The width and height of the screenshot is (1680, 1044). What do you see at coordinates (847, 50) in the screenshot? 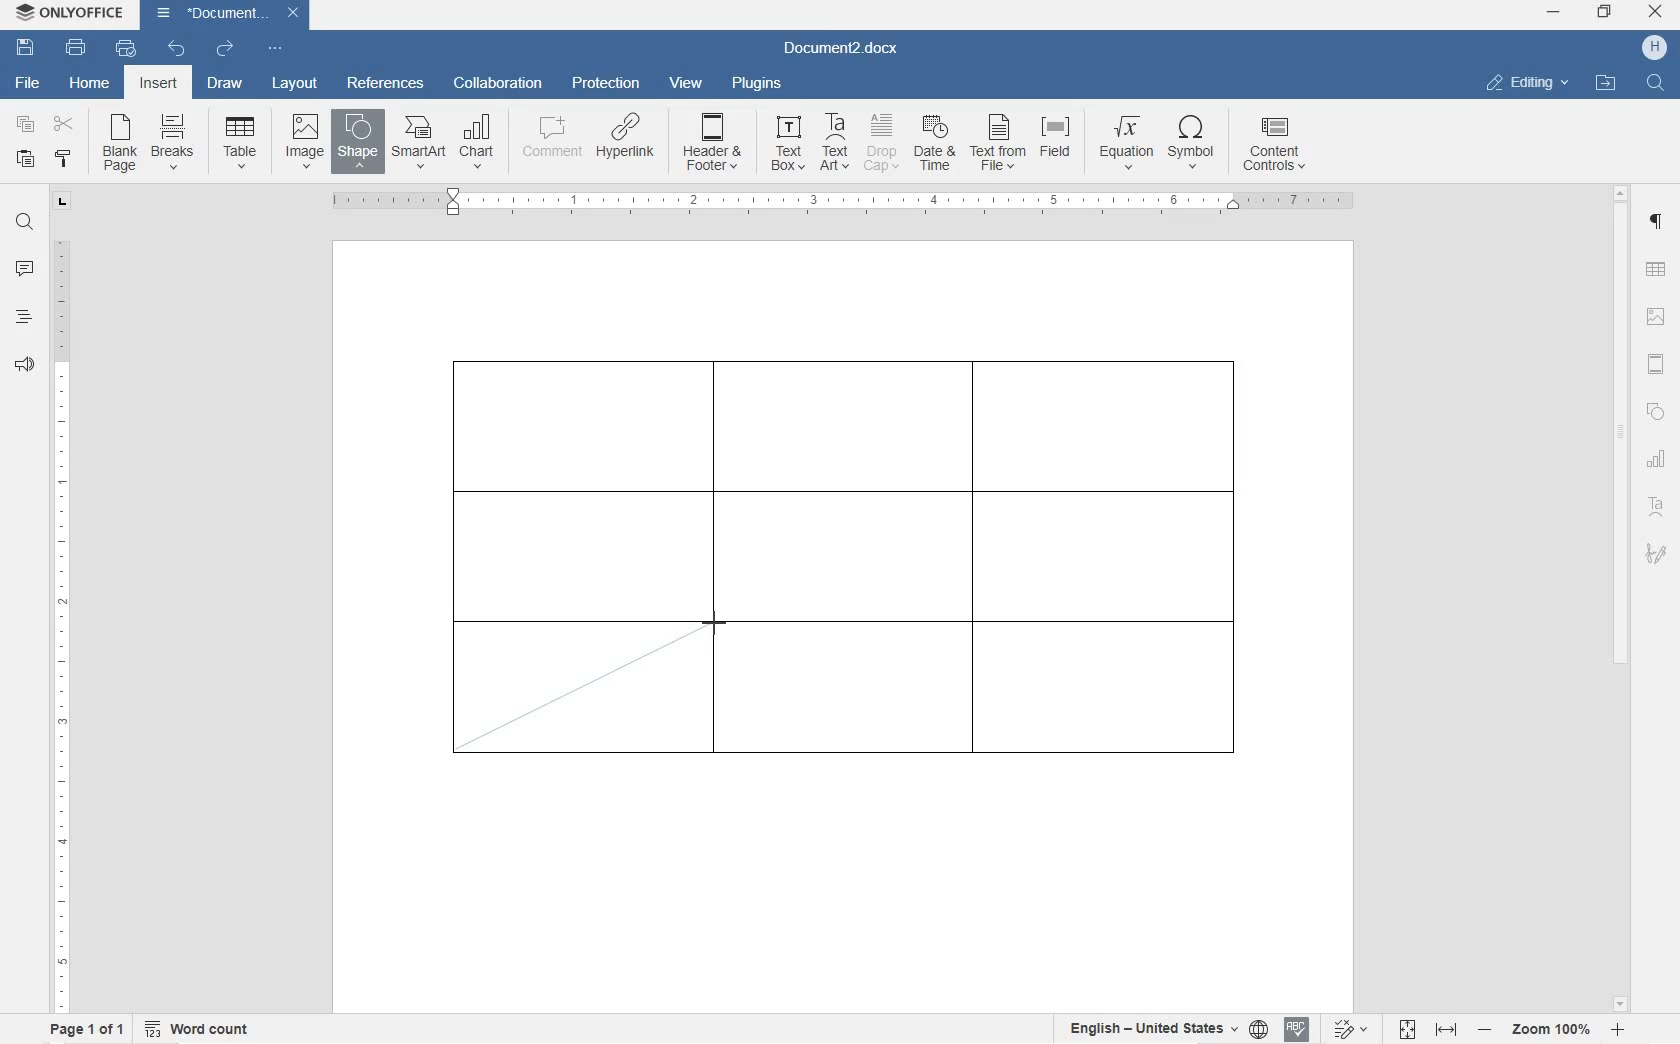
I see `Document3.docx` at bounding box center [847, 50].